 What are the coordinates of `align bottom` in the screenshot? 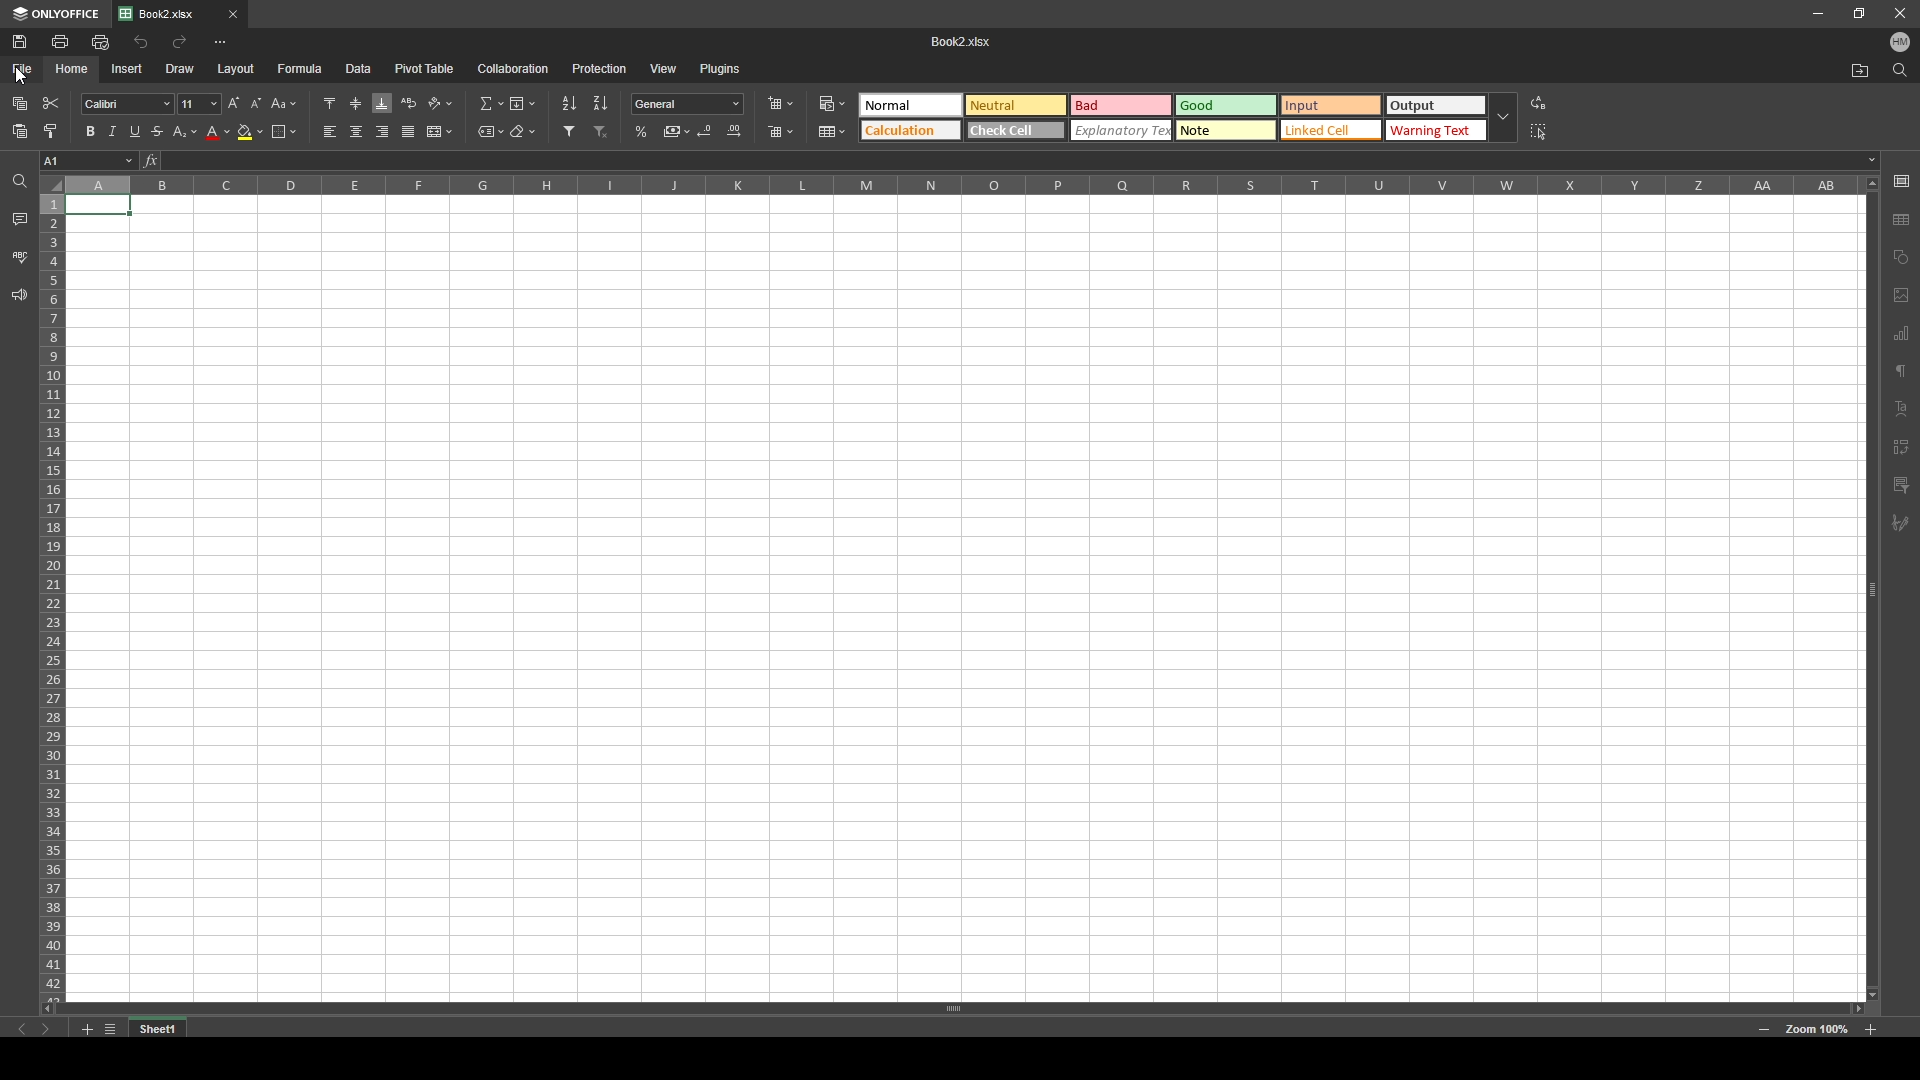 It's located at (382, 103).